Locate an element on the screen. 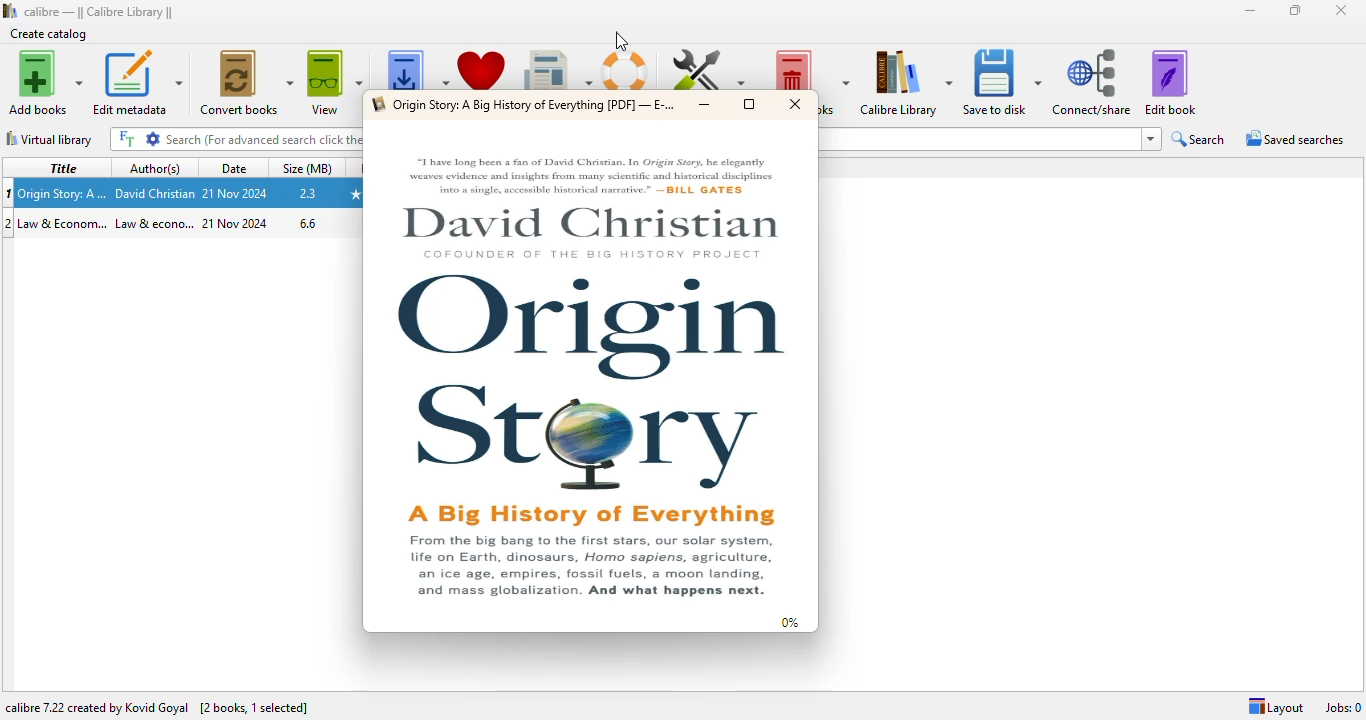  Title is located at coordinates (64, 192).